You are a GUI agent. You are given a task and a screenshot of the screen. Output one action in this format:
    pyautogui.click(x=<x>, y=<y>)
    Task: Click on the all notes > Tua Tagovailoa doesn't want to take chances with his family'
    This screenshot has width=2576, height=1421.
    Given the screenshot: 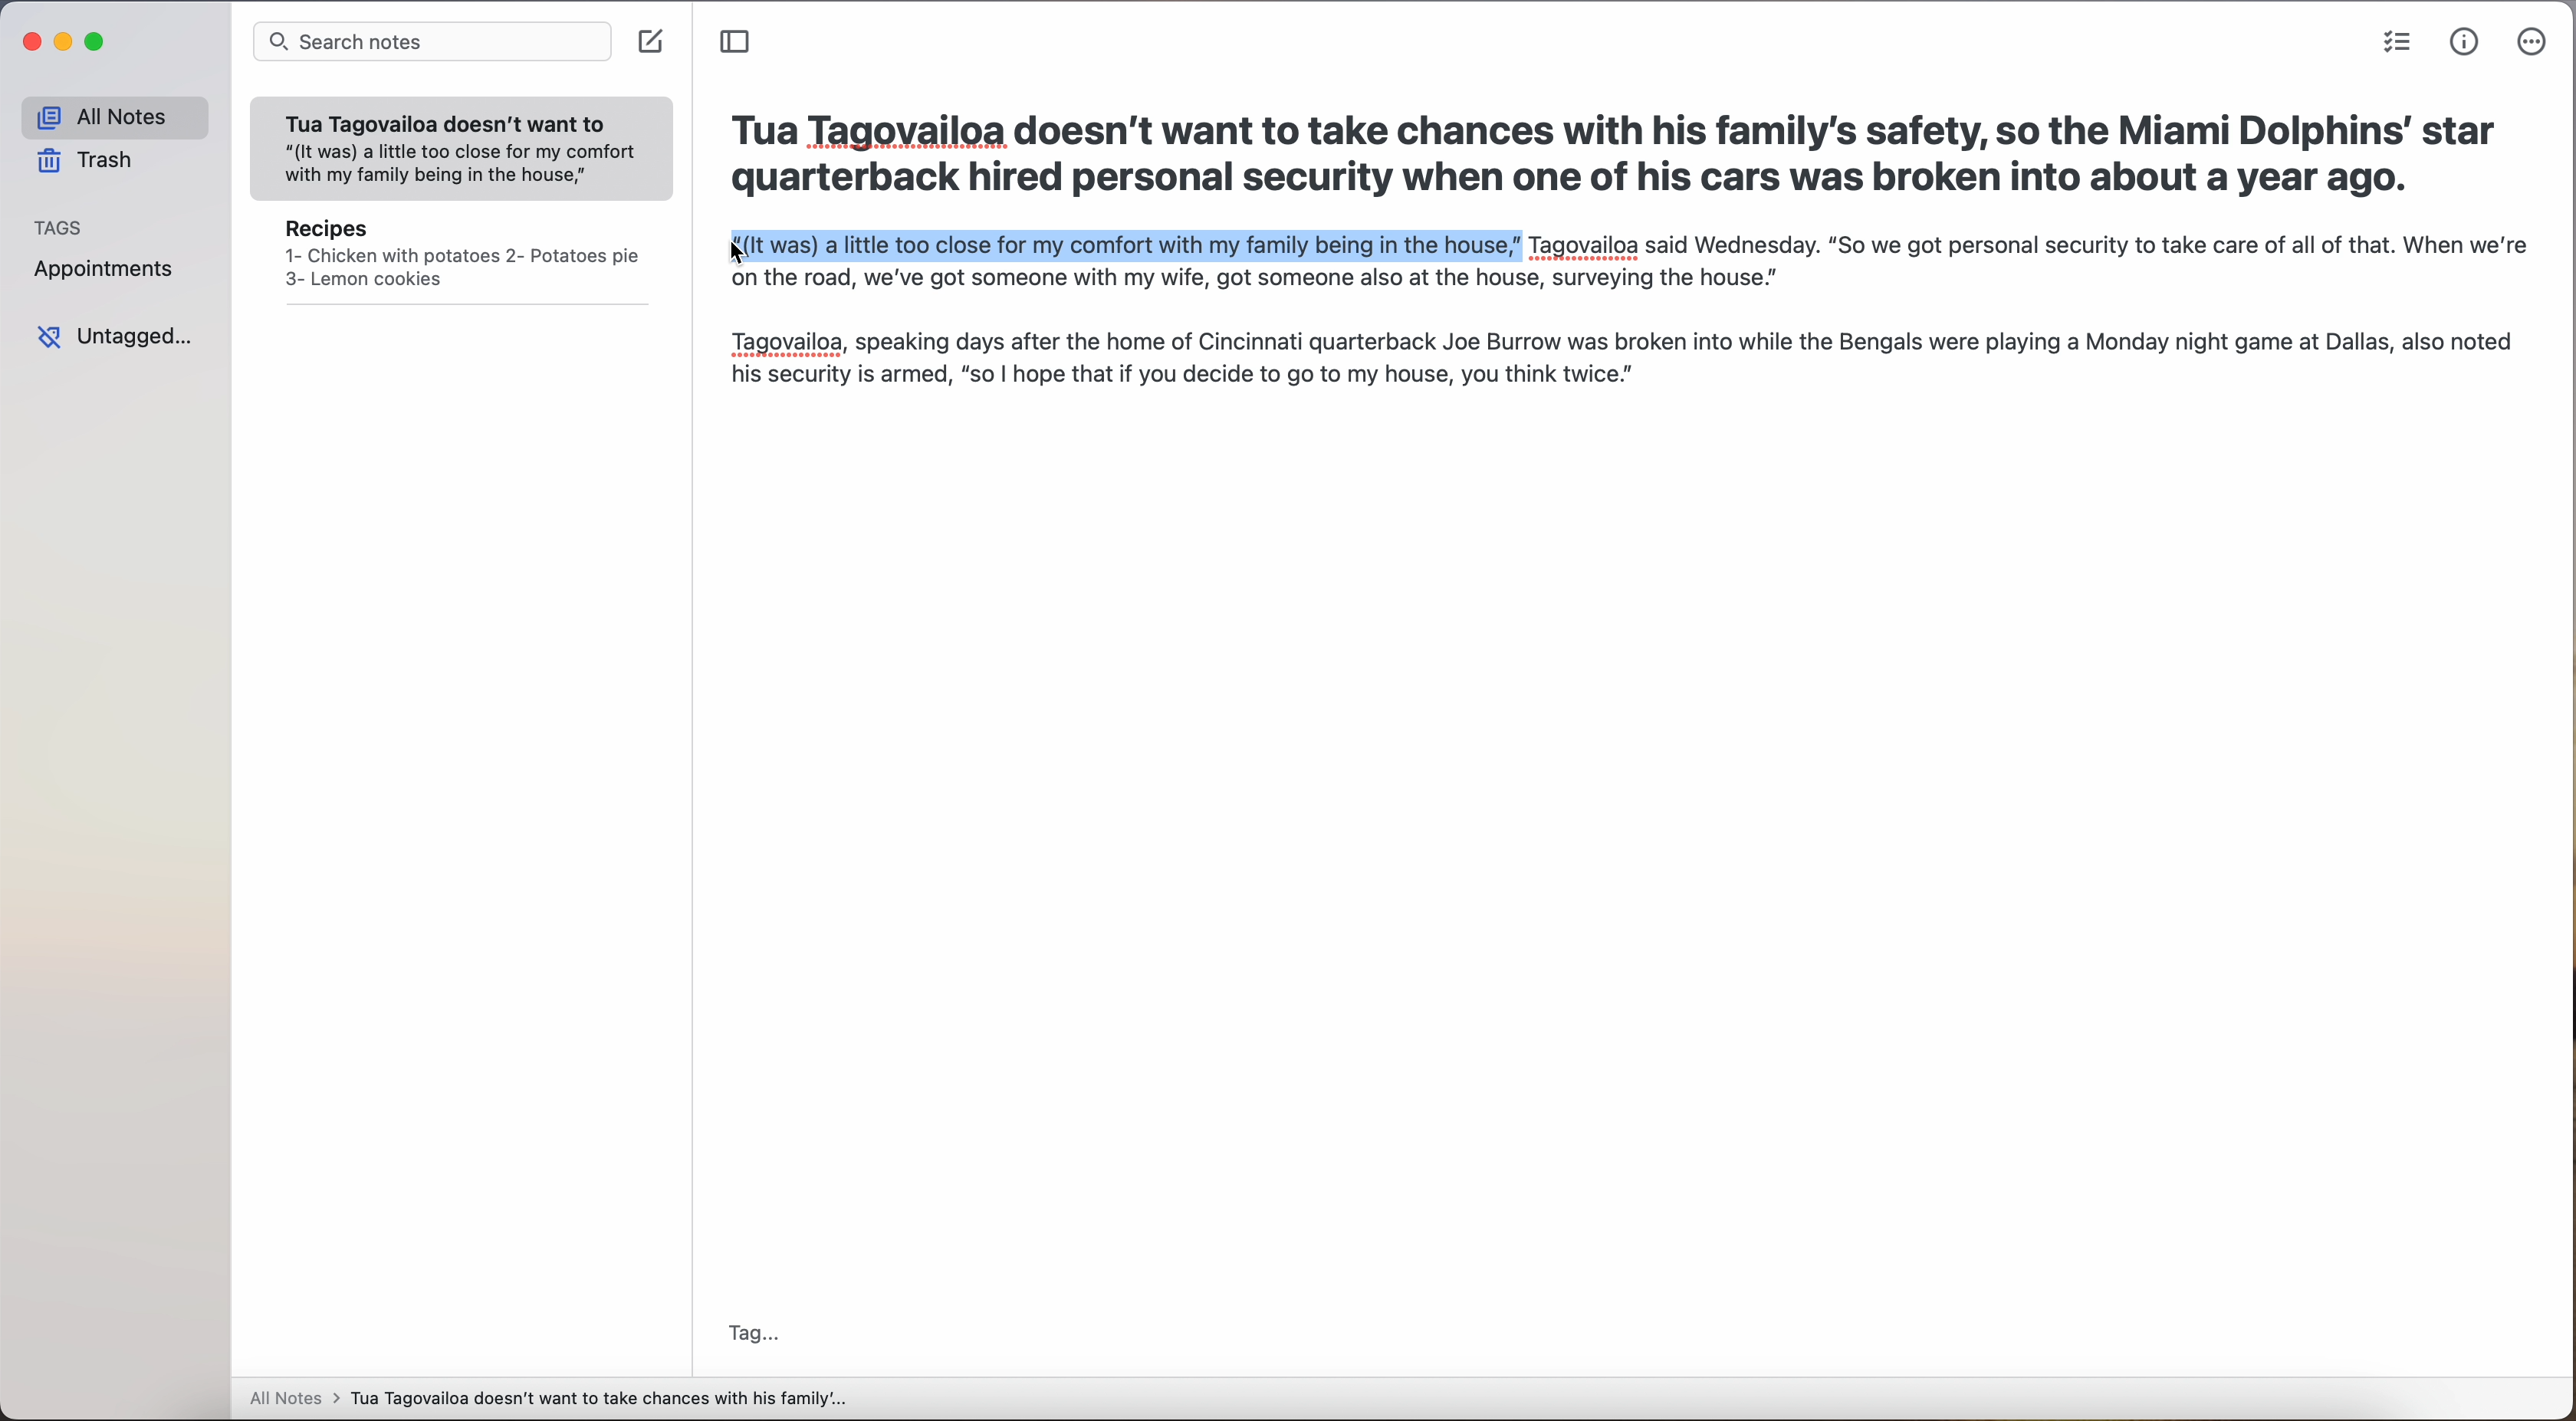 What is the action you would take?
    pyautogui.click(x=549, y=1401)
    